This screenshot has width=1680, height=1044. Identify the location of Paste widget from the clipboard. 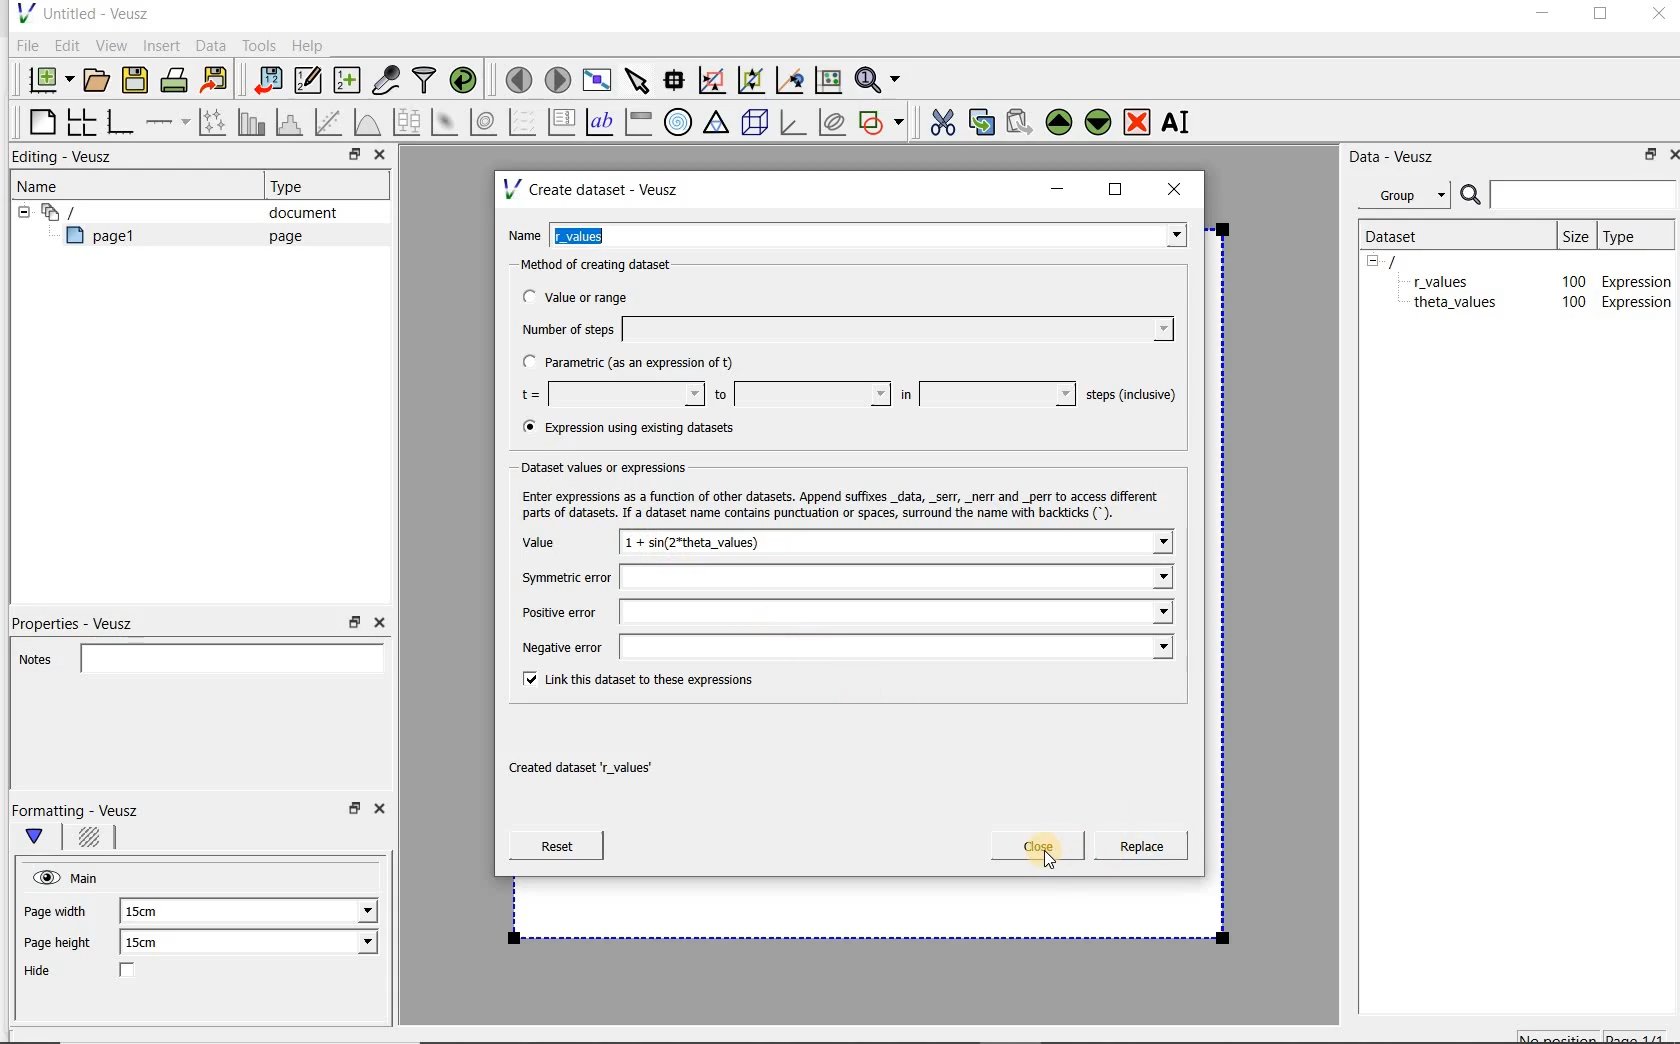
(1022, 122).